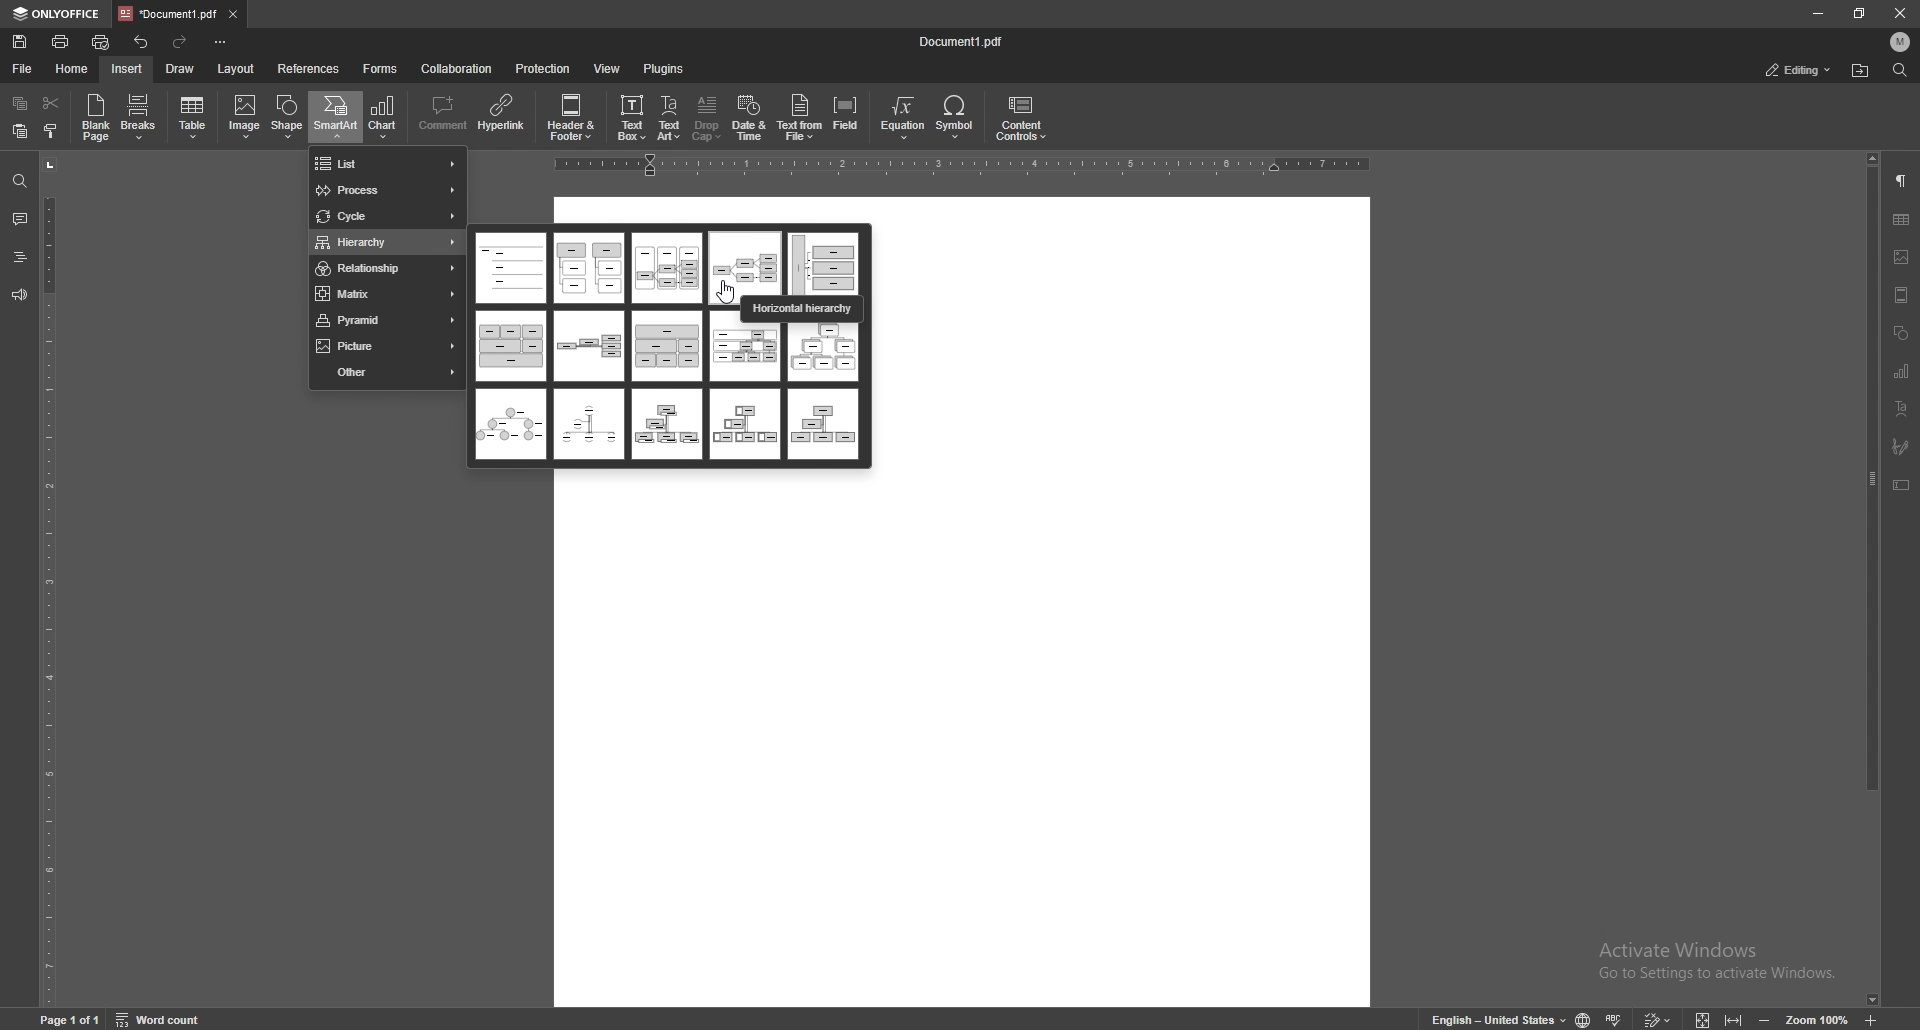  What do you see at coordinates (55, 15) in the screenshot?
I see `onlyoffice` at bounding box center [55, 15].